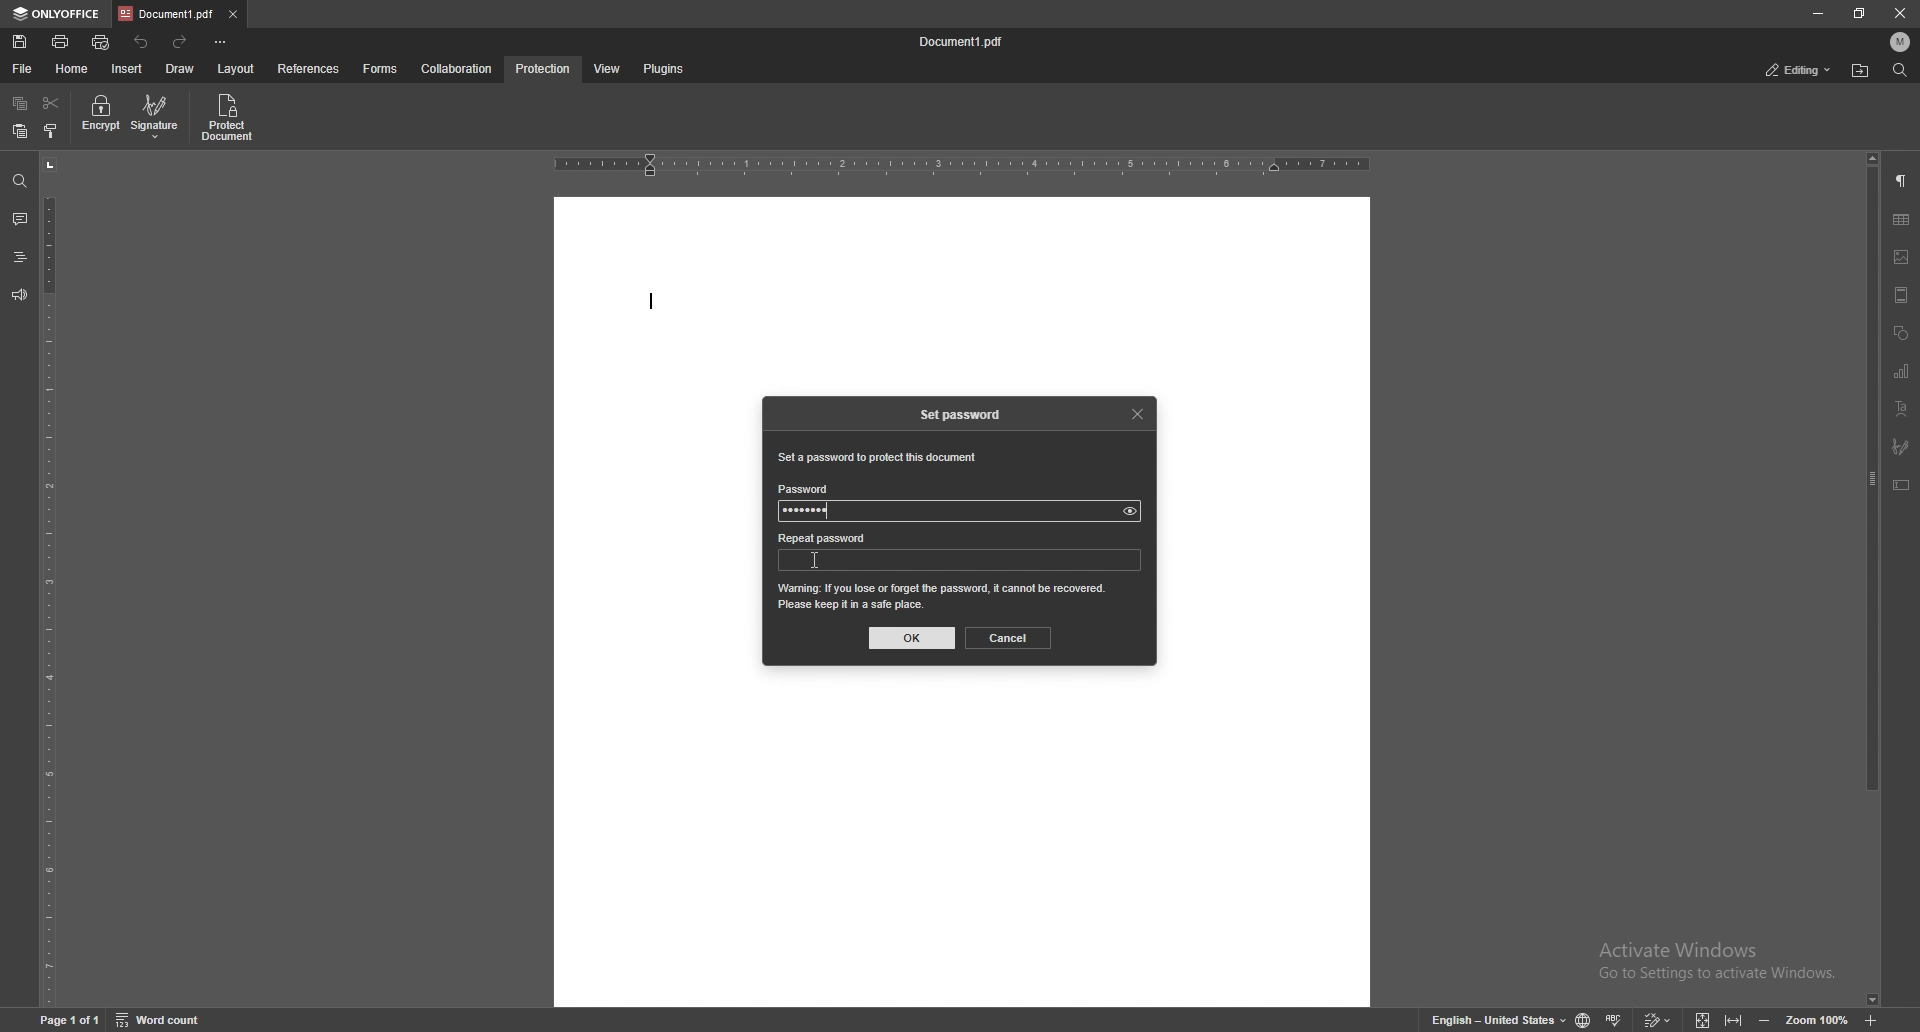  Describe the element at coordinates (61, 42) in the screenshot. I see `print` at that location.